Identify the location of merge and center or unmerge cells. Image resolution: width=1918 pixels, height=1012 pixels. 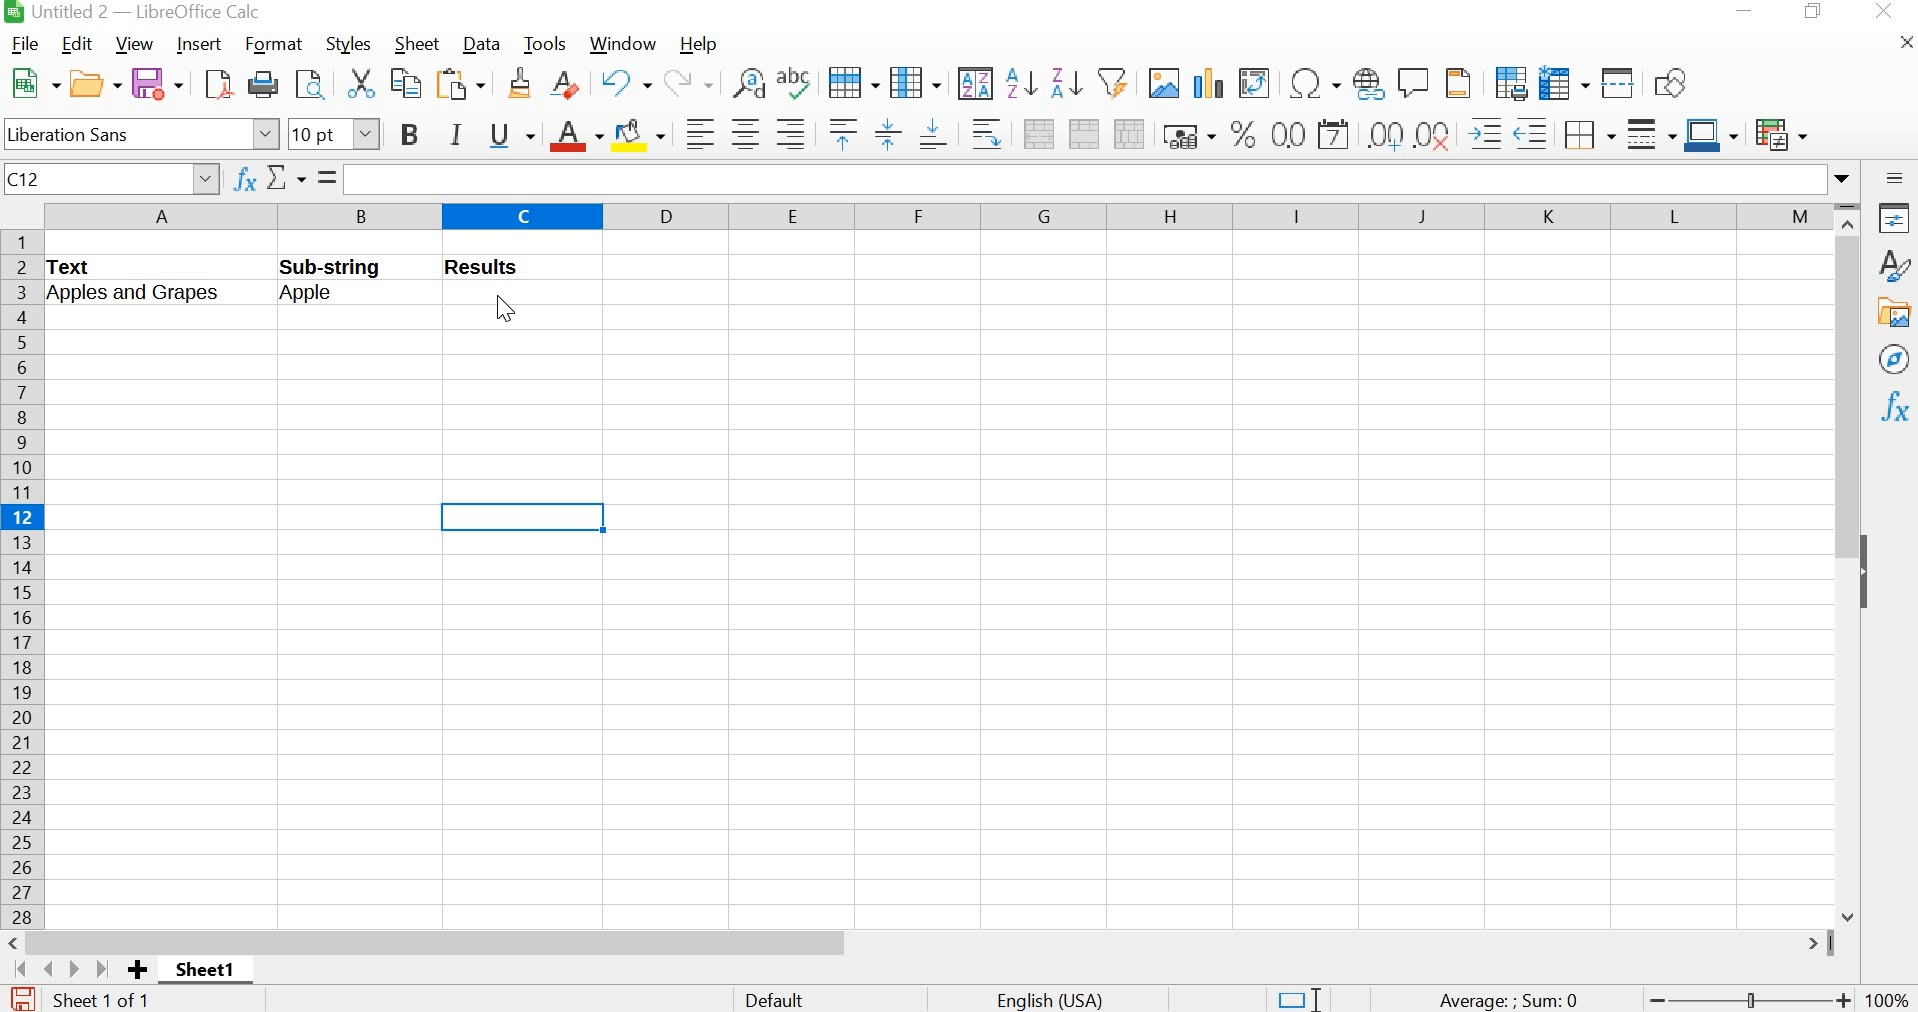
(1038, 132).